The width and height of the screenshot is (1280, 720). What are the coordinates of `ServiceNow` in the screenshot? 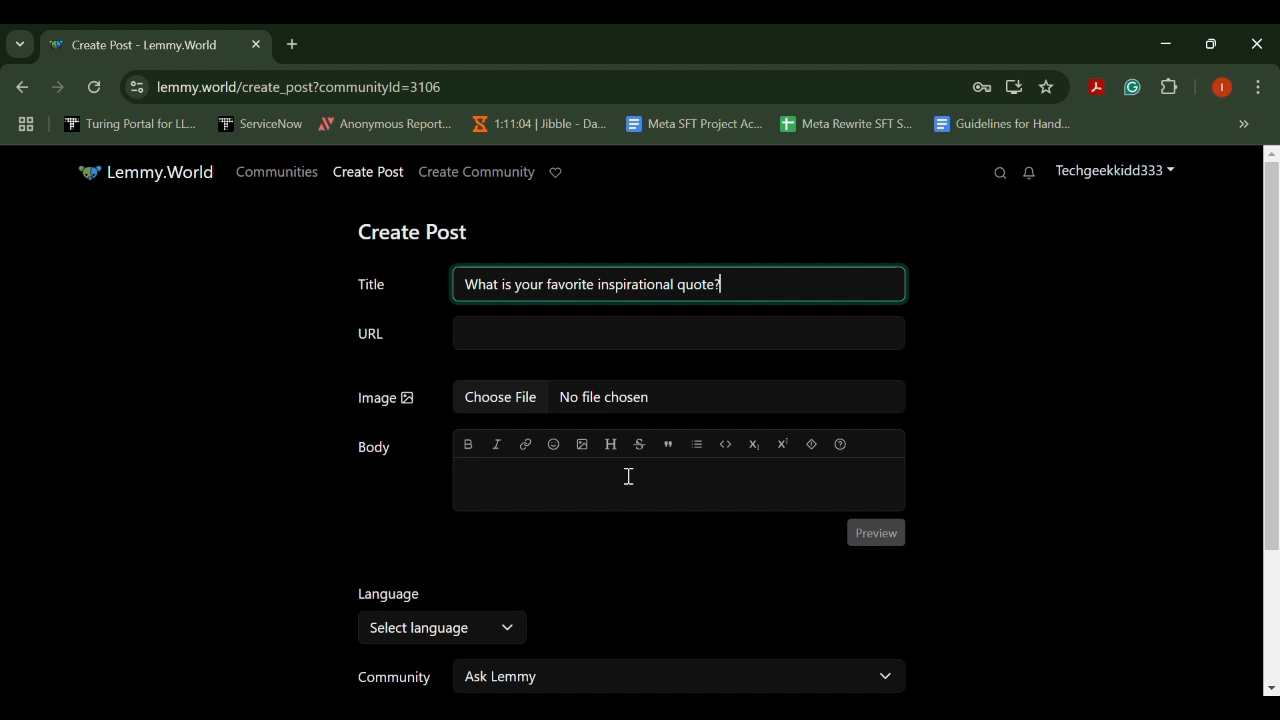 It's located at (261, 123).